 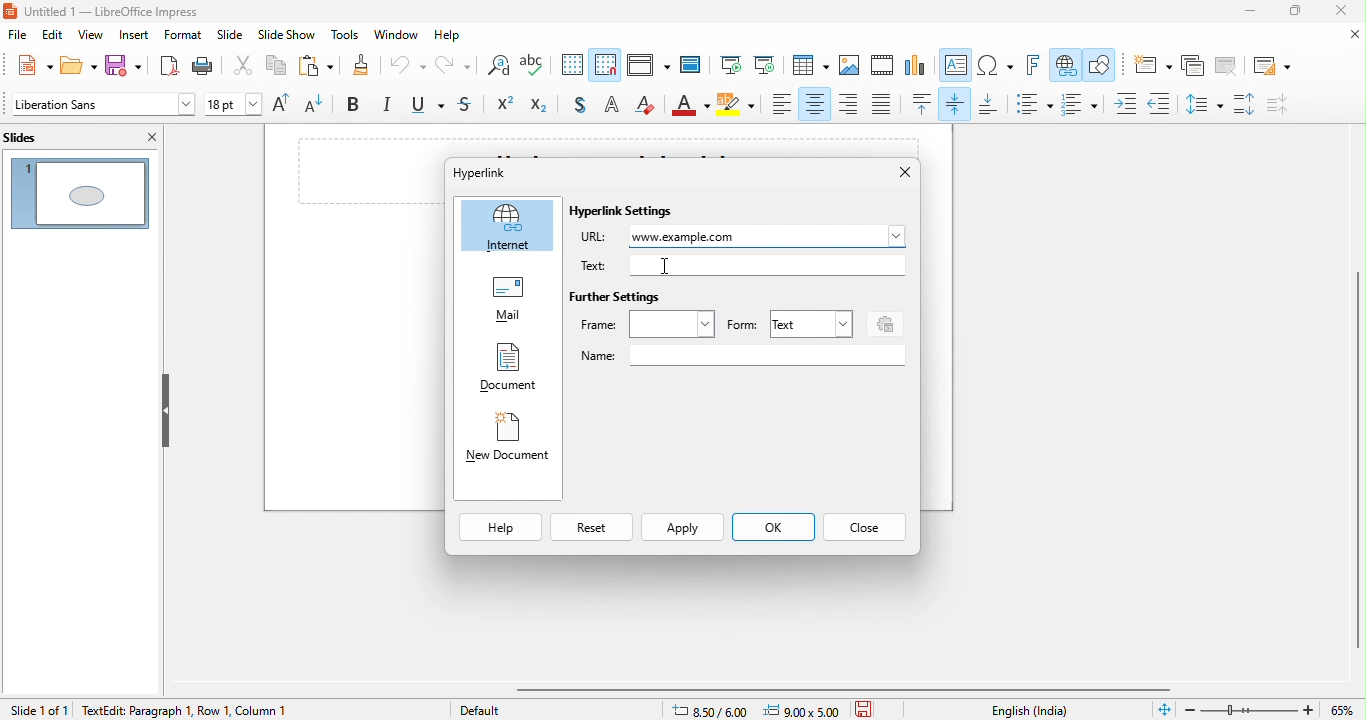 What do you see at coordinates (506, 106) in the screenshot?
I see `superscript` at bounding box center [506, 106].